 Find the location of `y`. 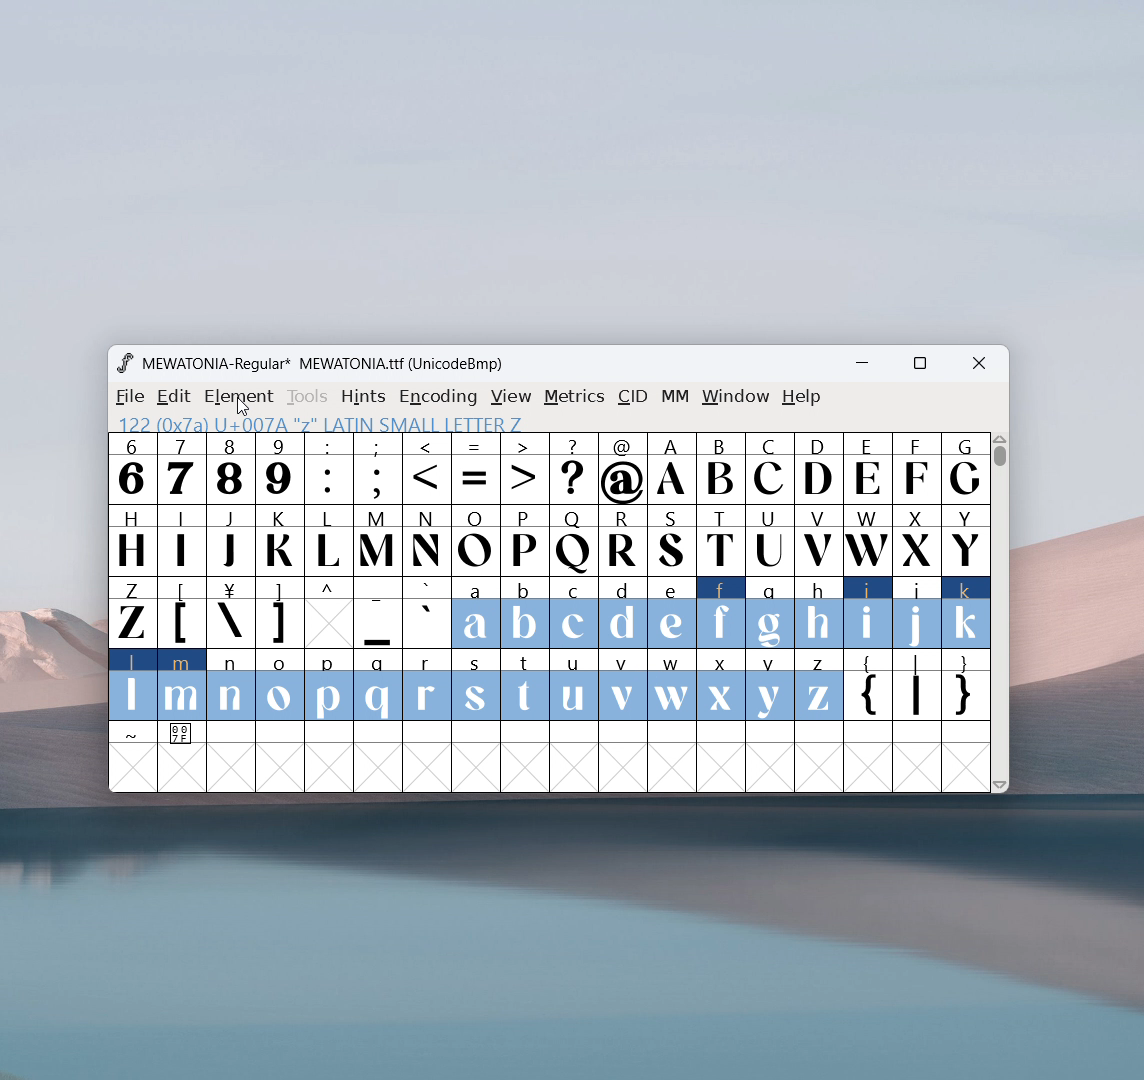

y is located at coordinates (771, 686).